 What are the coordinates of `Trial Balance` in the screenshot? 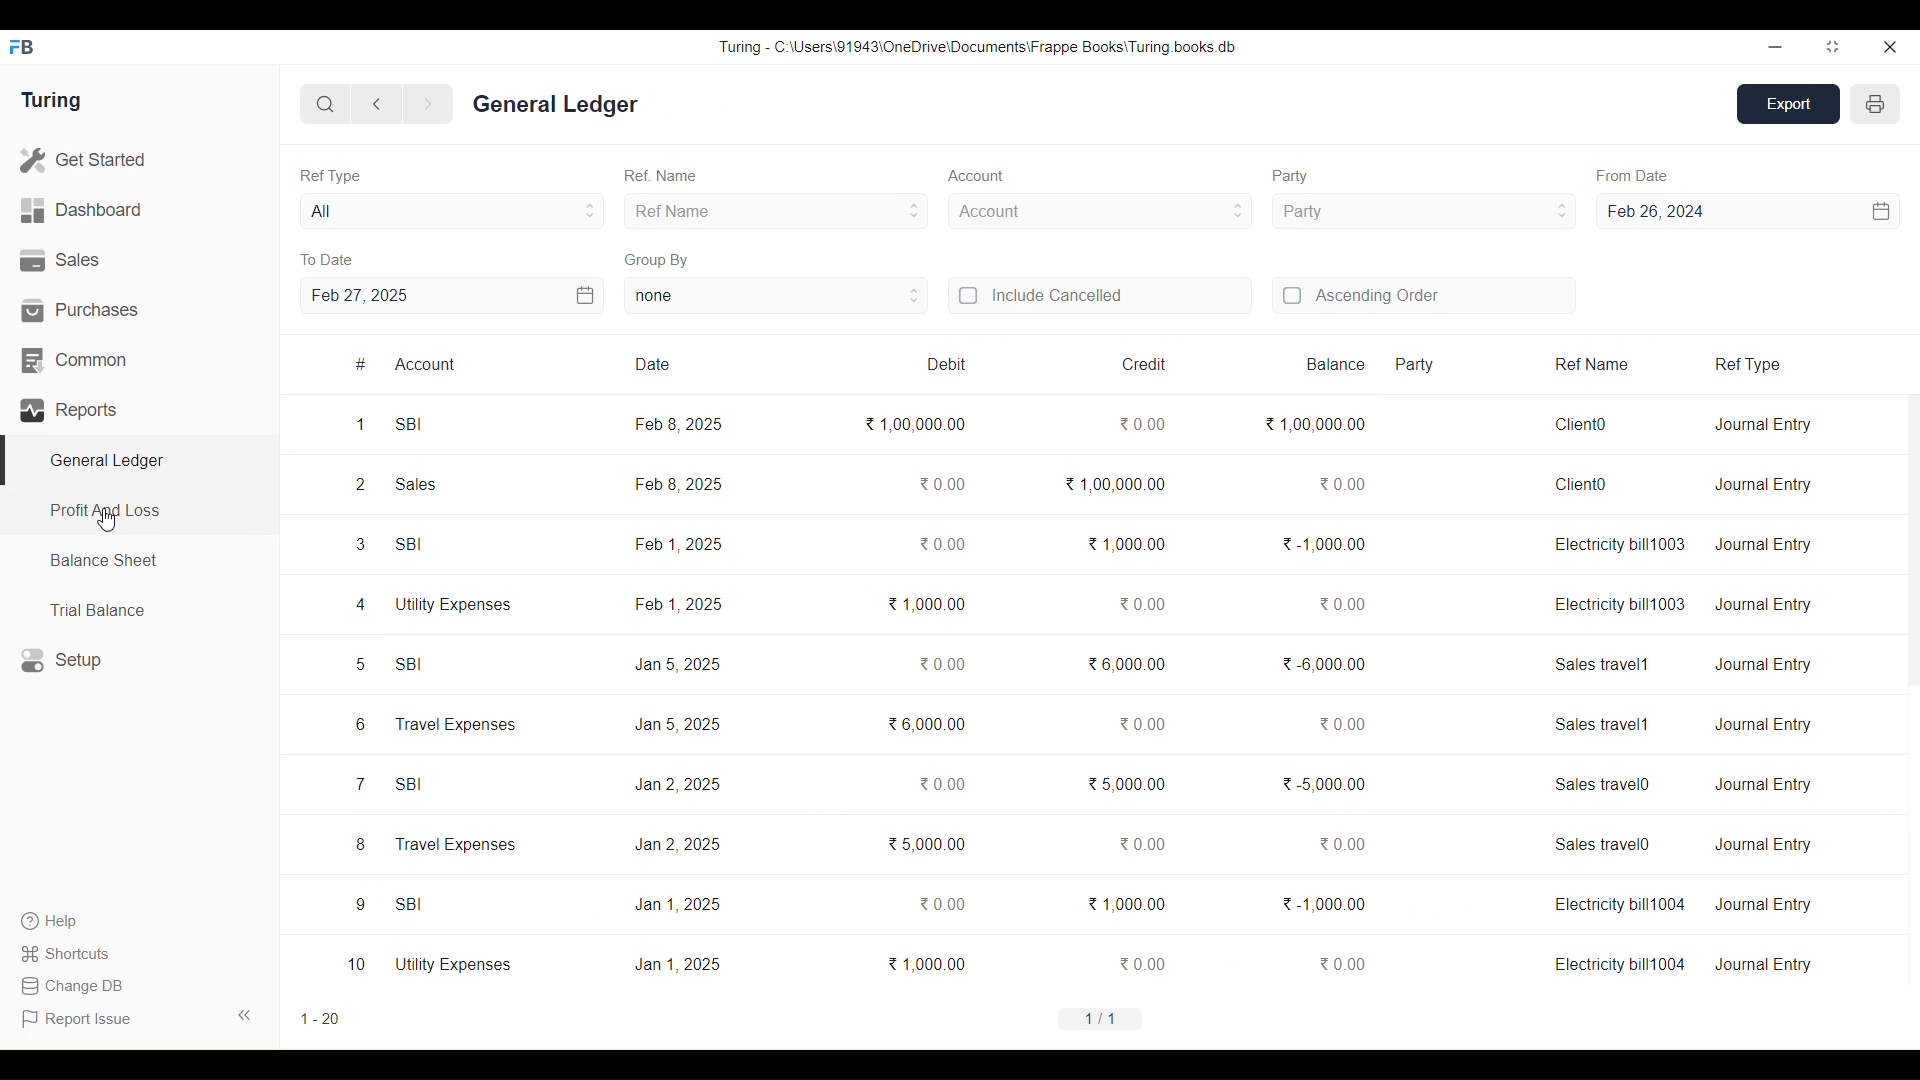 It's located at (140, 609).